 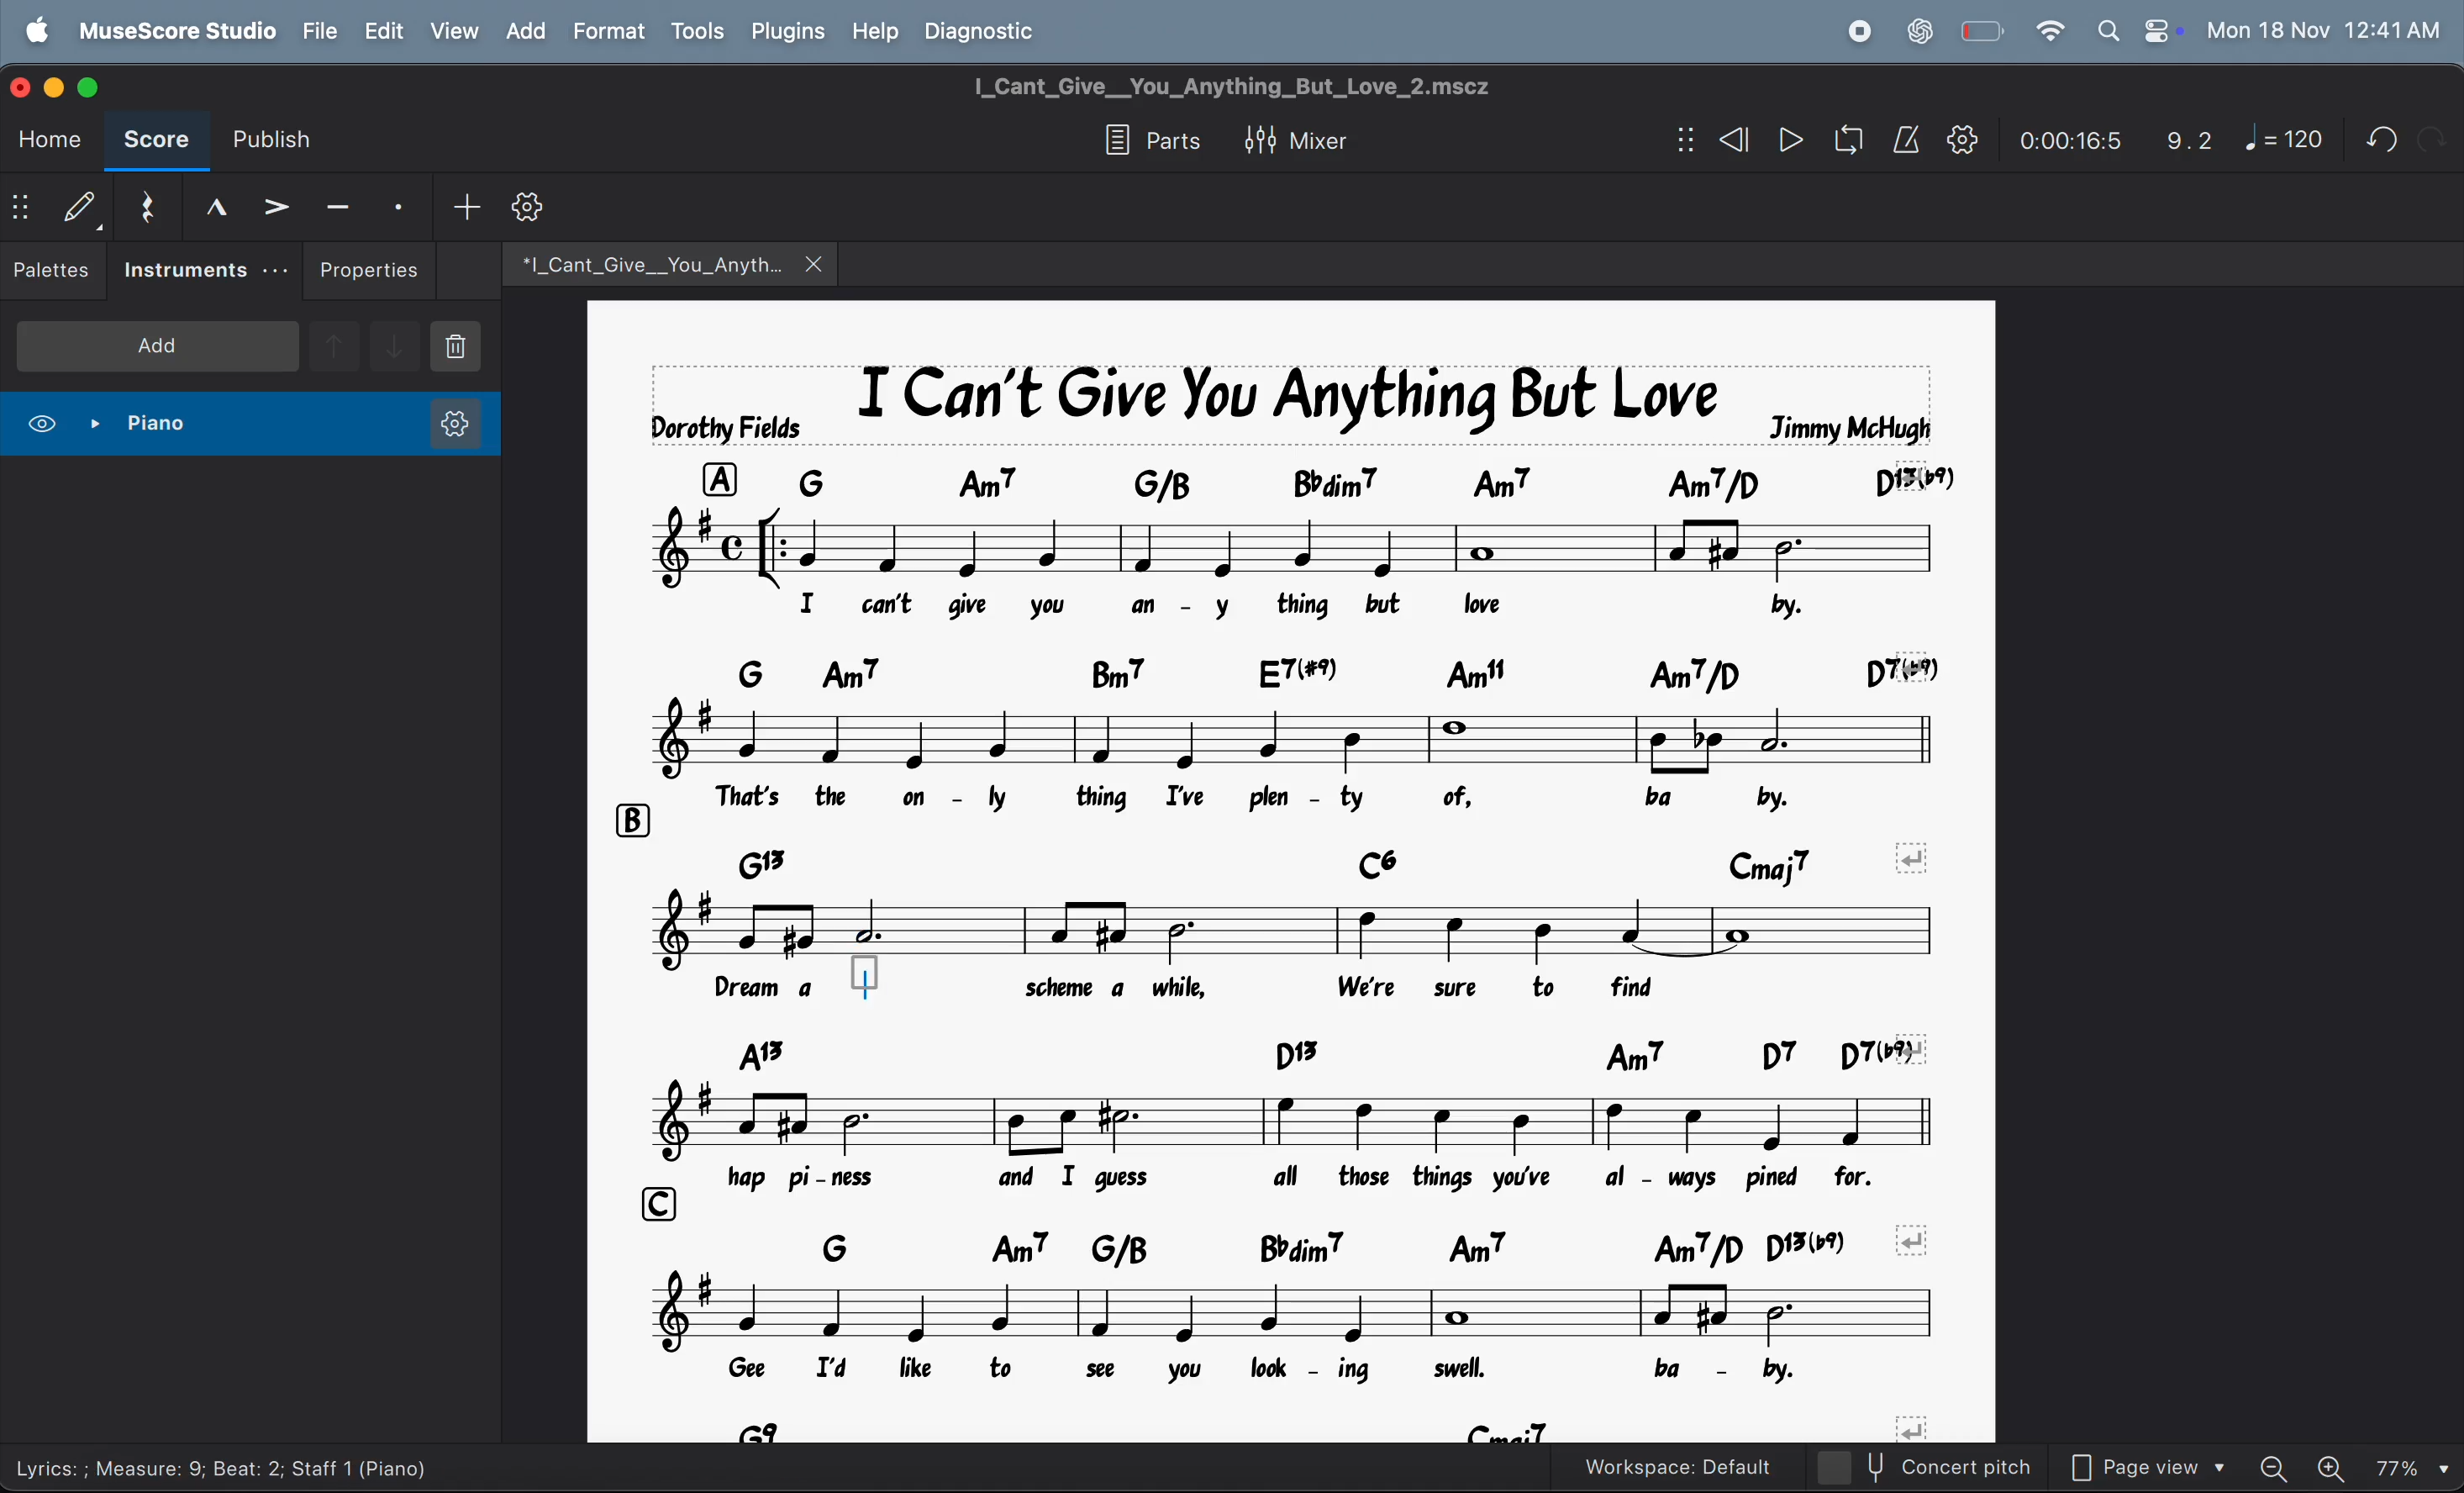 I want to click on close, so click(x=24, y=89).